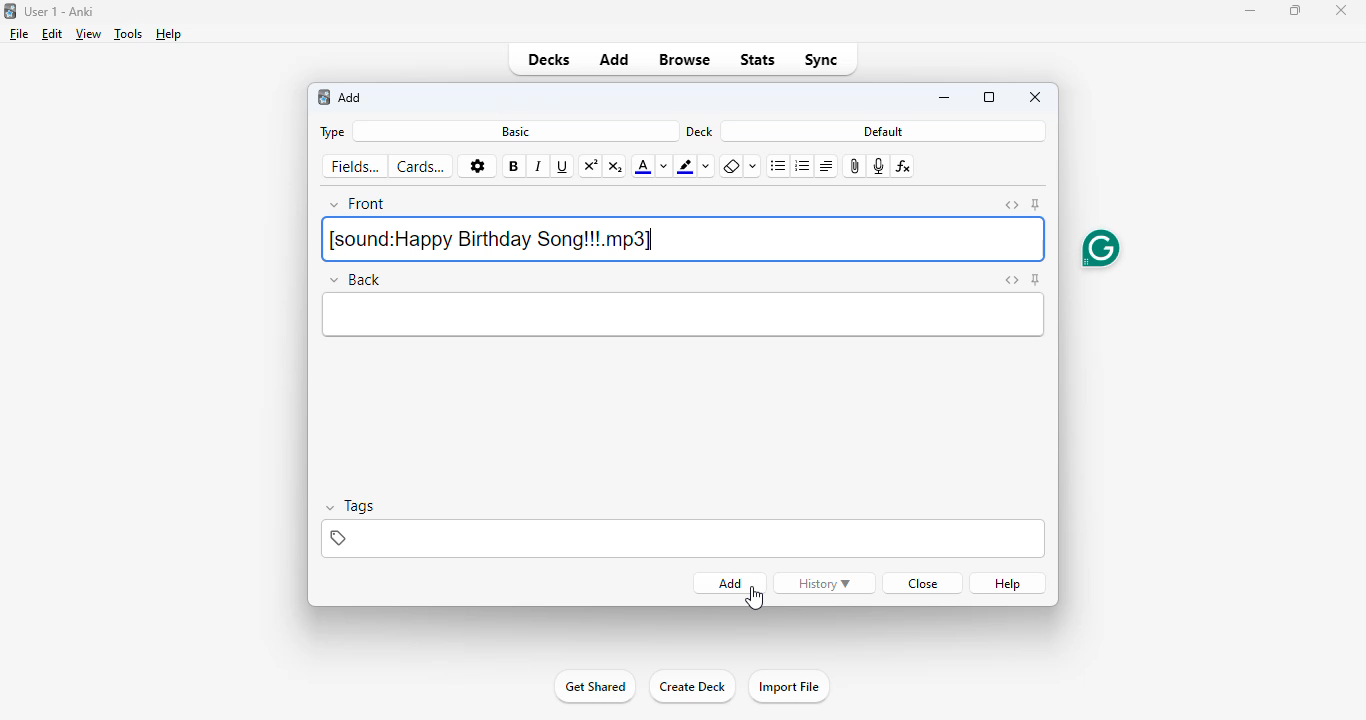  Describe the element at coordinates (681, 538) in the screenshot. I see `add tags` at that location.